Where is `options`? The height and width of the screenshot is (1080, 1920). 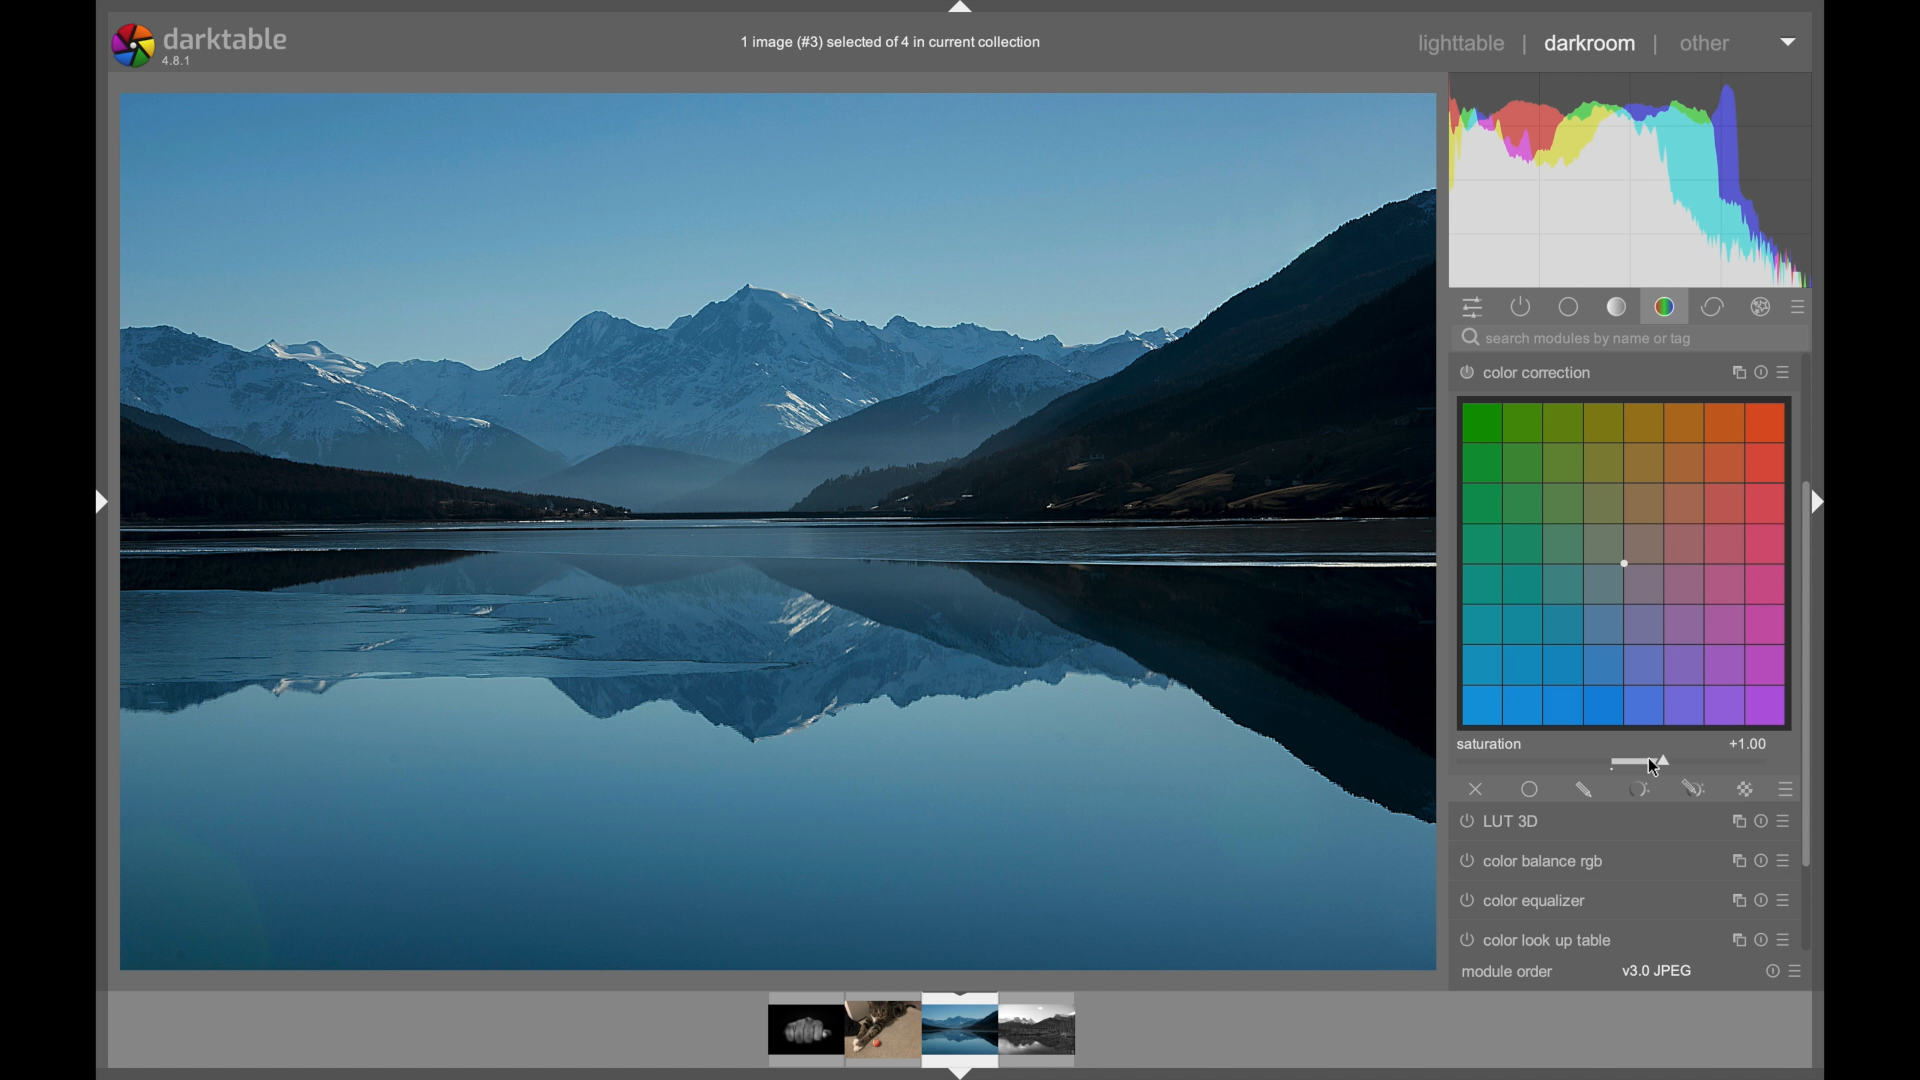 options is located at coordinates (1760, 900).